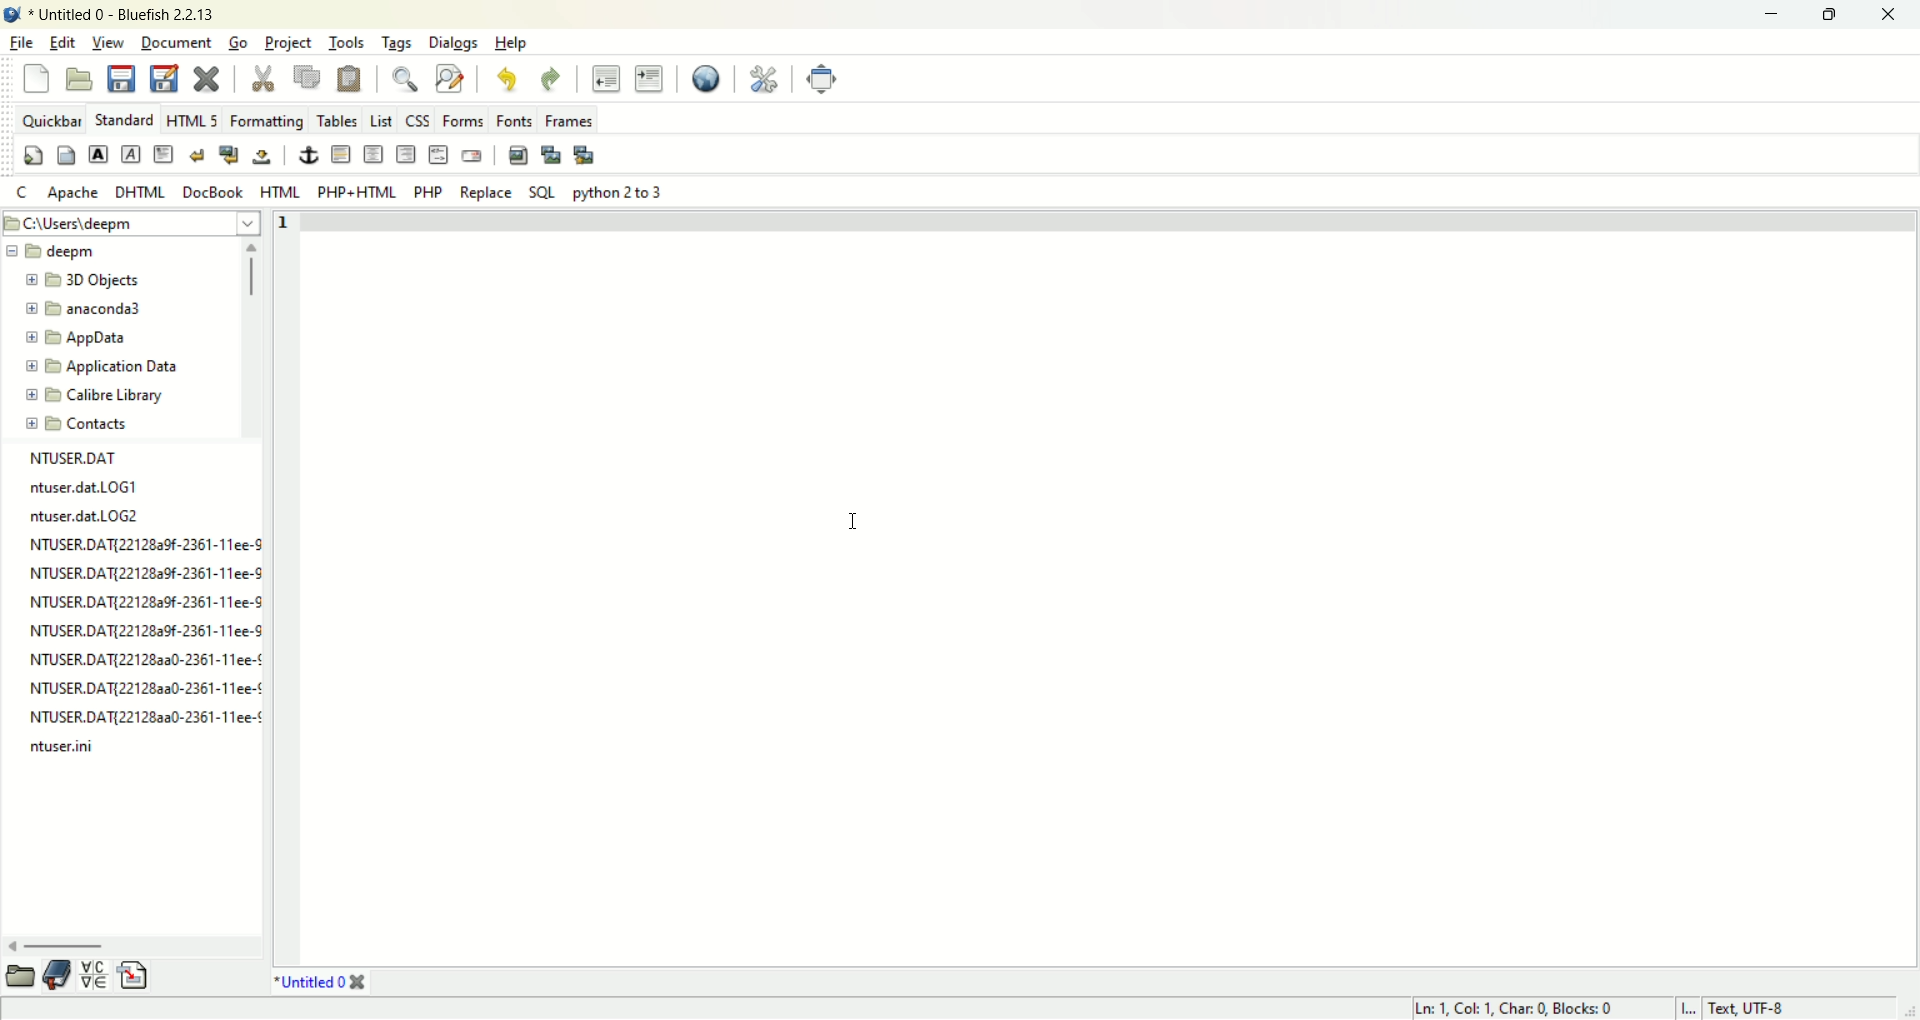 This screenshot has height=1020, width=1920. What do you see at coordinates (142, 193) in the screenshot?
I see `DHTML` at bounding box center [142, 193].